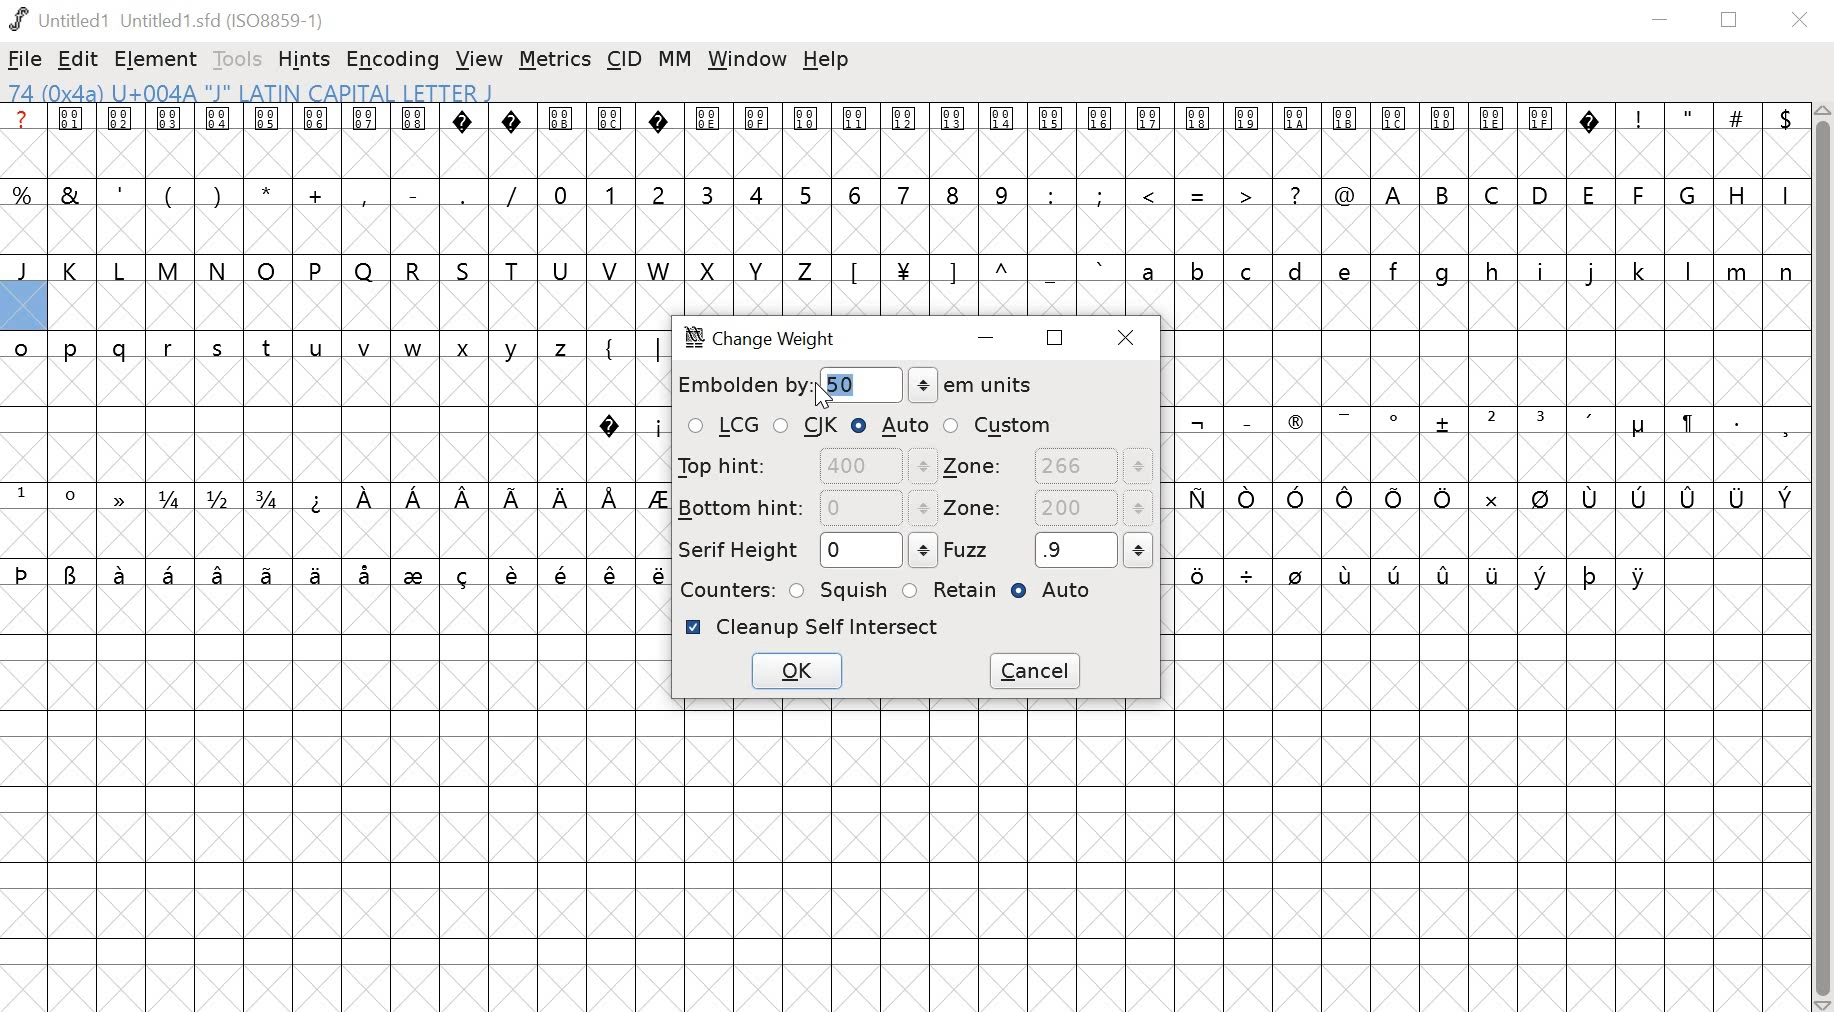 This screenshot has width=1834, height=1012. I want to click on symbols, so click(1483, 499).